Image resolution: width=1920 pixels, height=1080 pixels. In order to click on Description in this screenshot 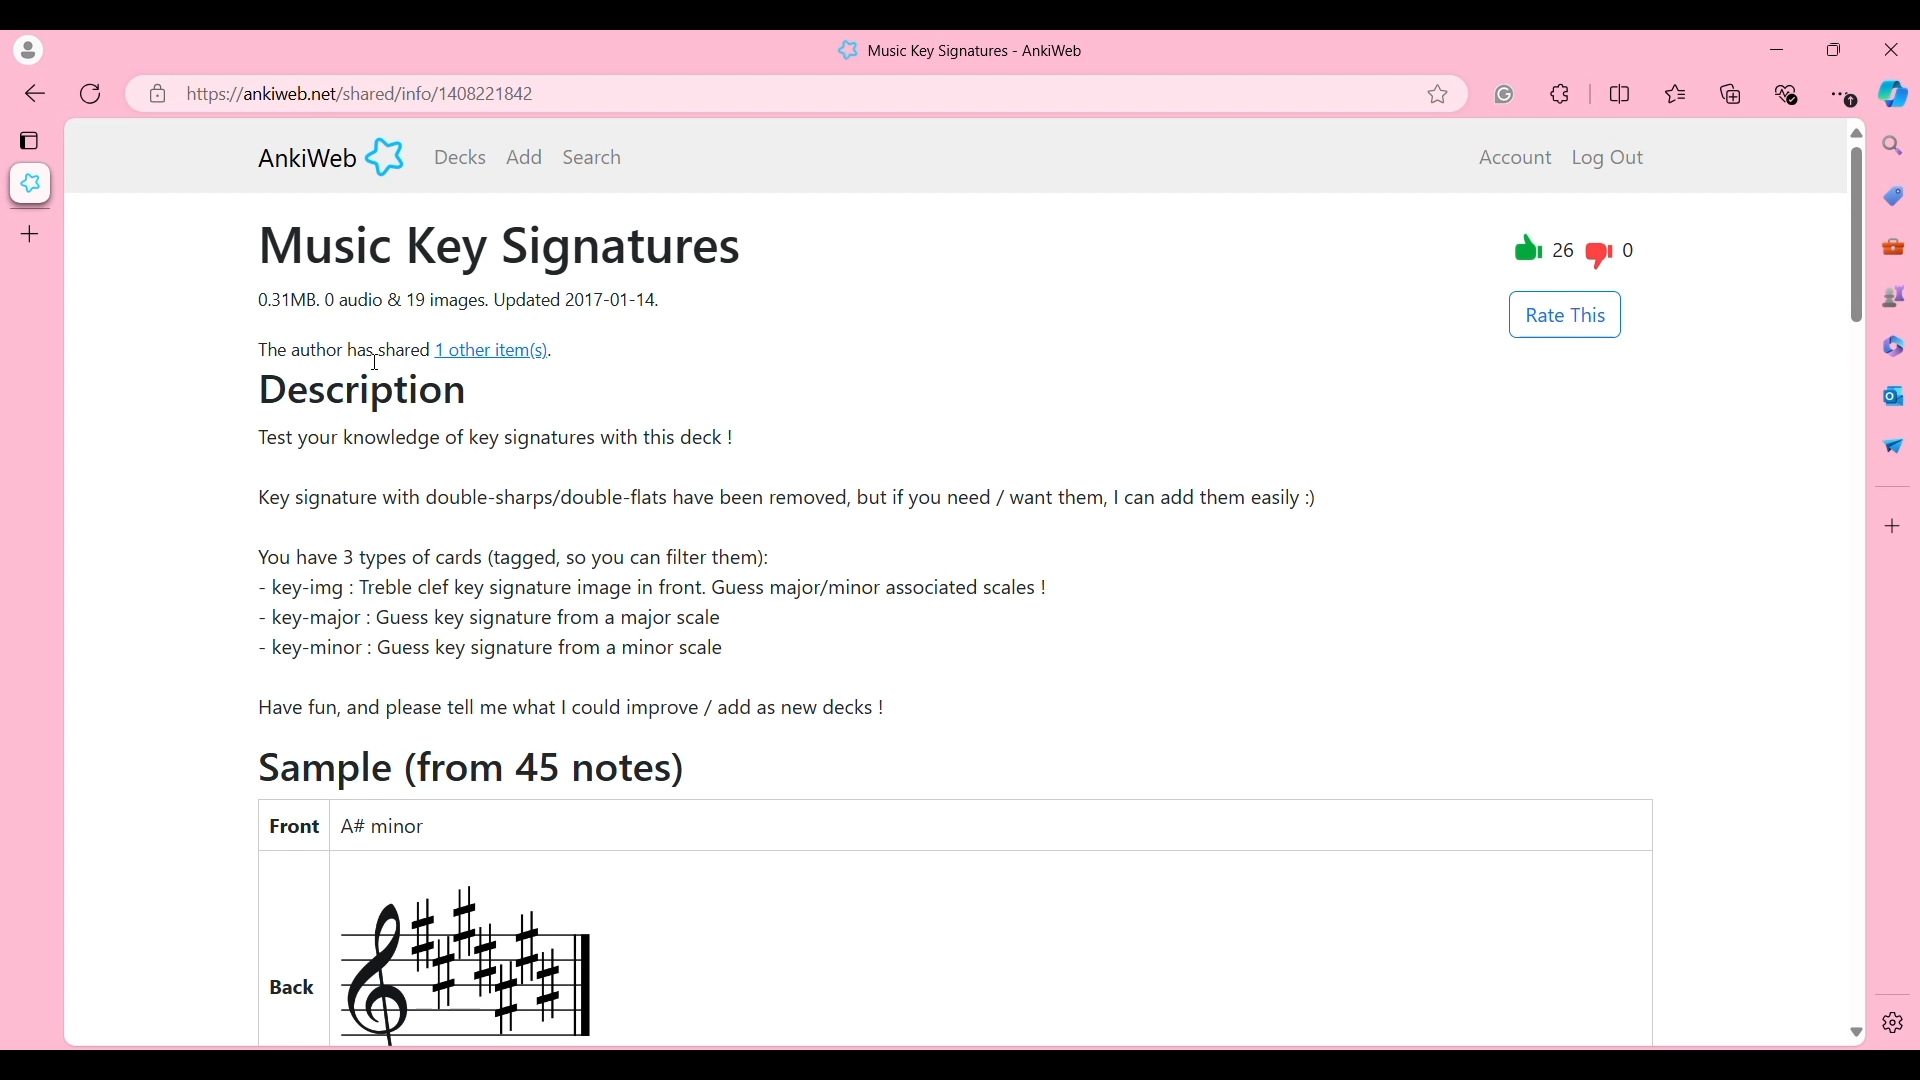, I will do `click(390, 395)`.